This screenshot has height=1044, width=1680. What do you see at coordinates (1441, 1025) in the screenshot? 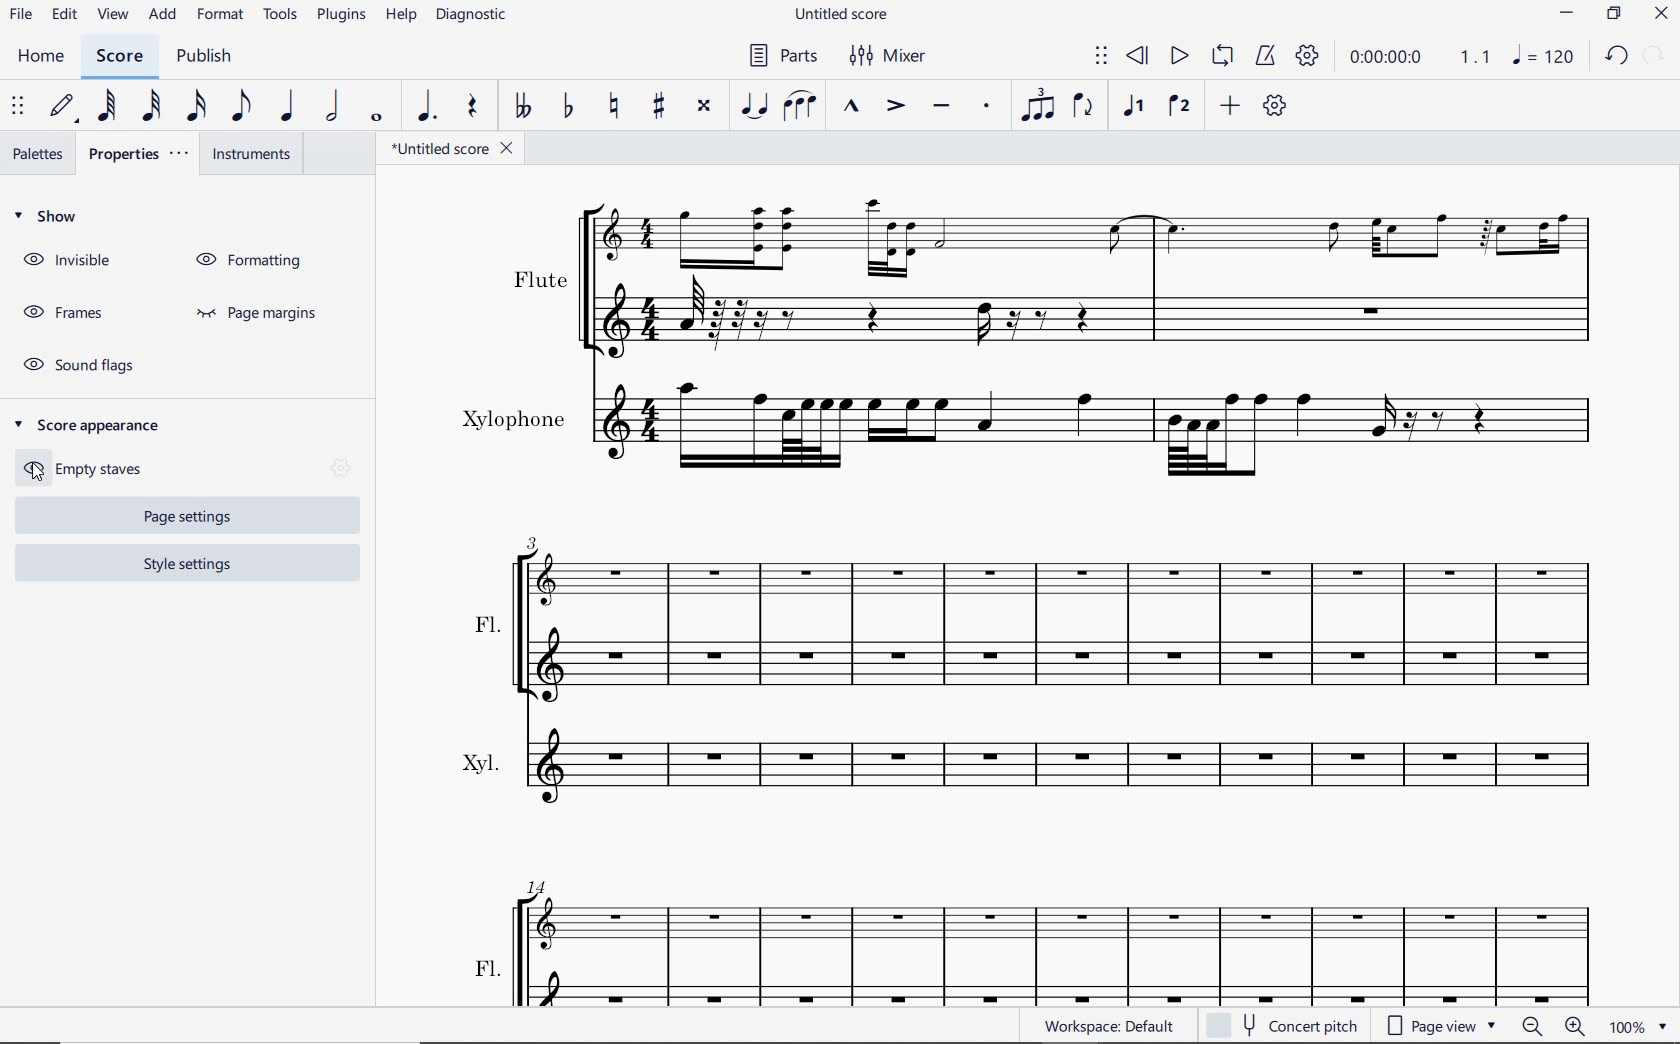
I see `page view` at bounding box center [1441, 1025].